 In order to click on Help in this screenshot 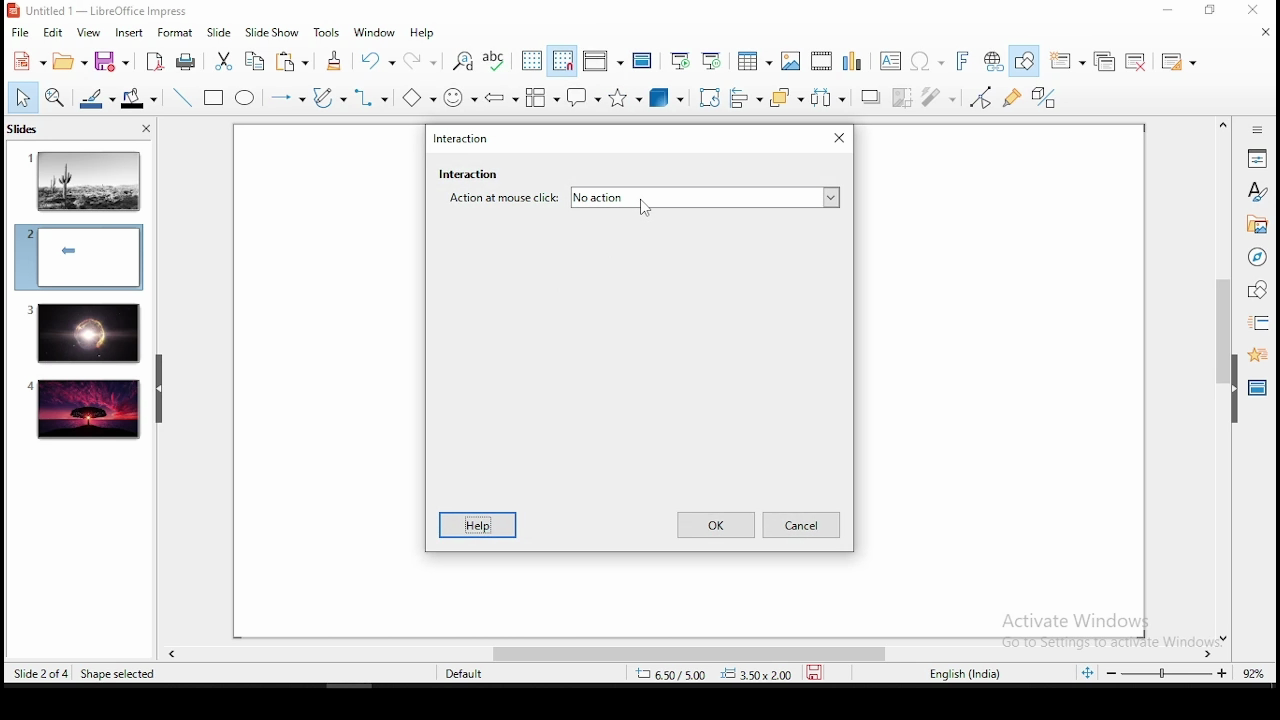, I will do `click(476, 527)`.